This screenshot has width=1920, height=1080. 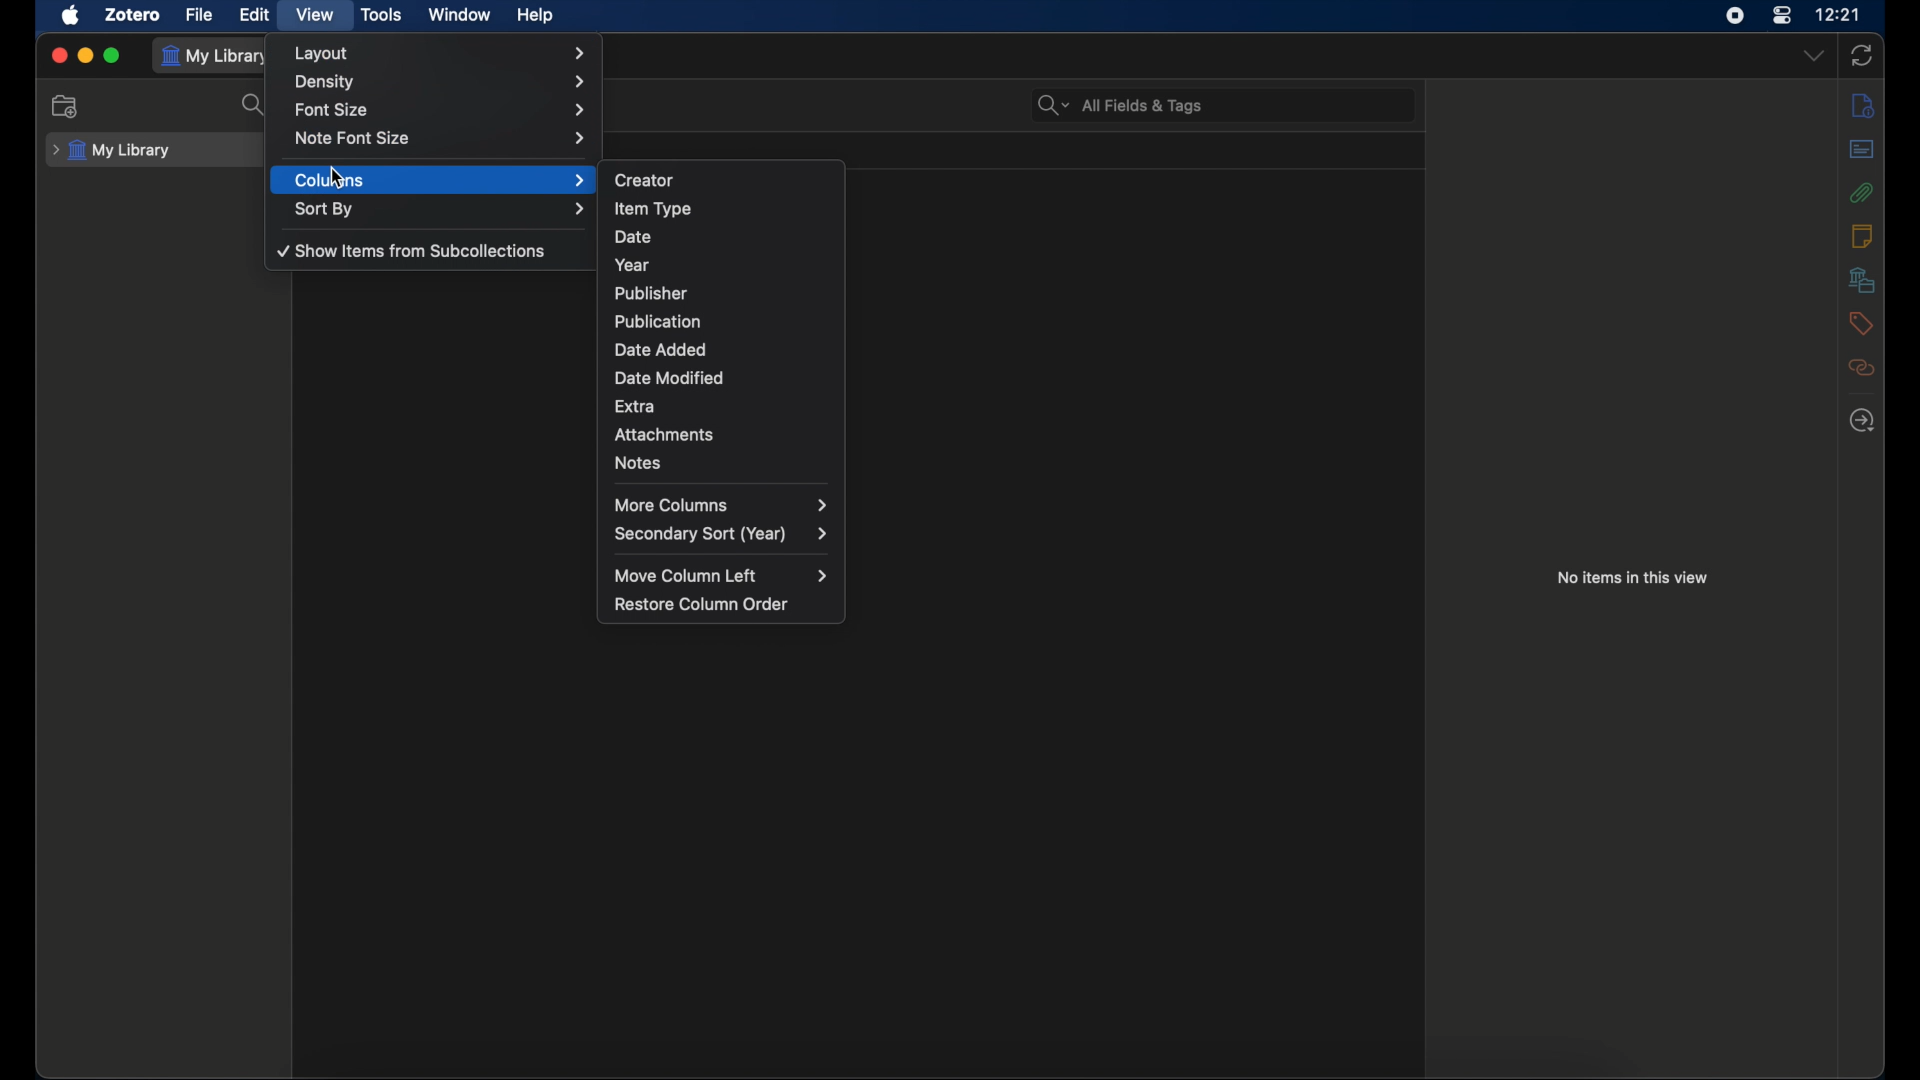 What do you see at coordinates (442, 111) in the screenshot?
I see `font size` at bounding box center [442, 111].